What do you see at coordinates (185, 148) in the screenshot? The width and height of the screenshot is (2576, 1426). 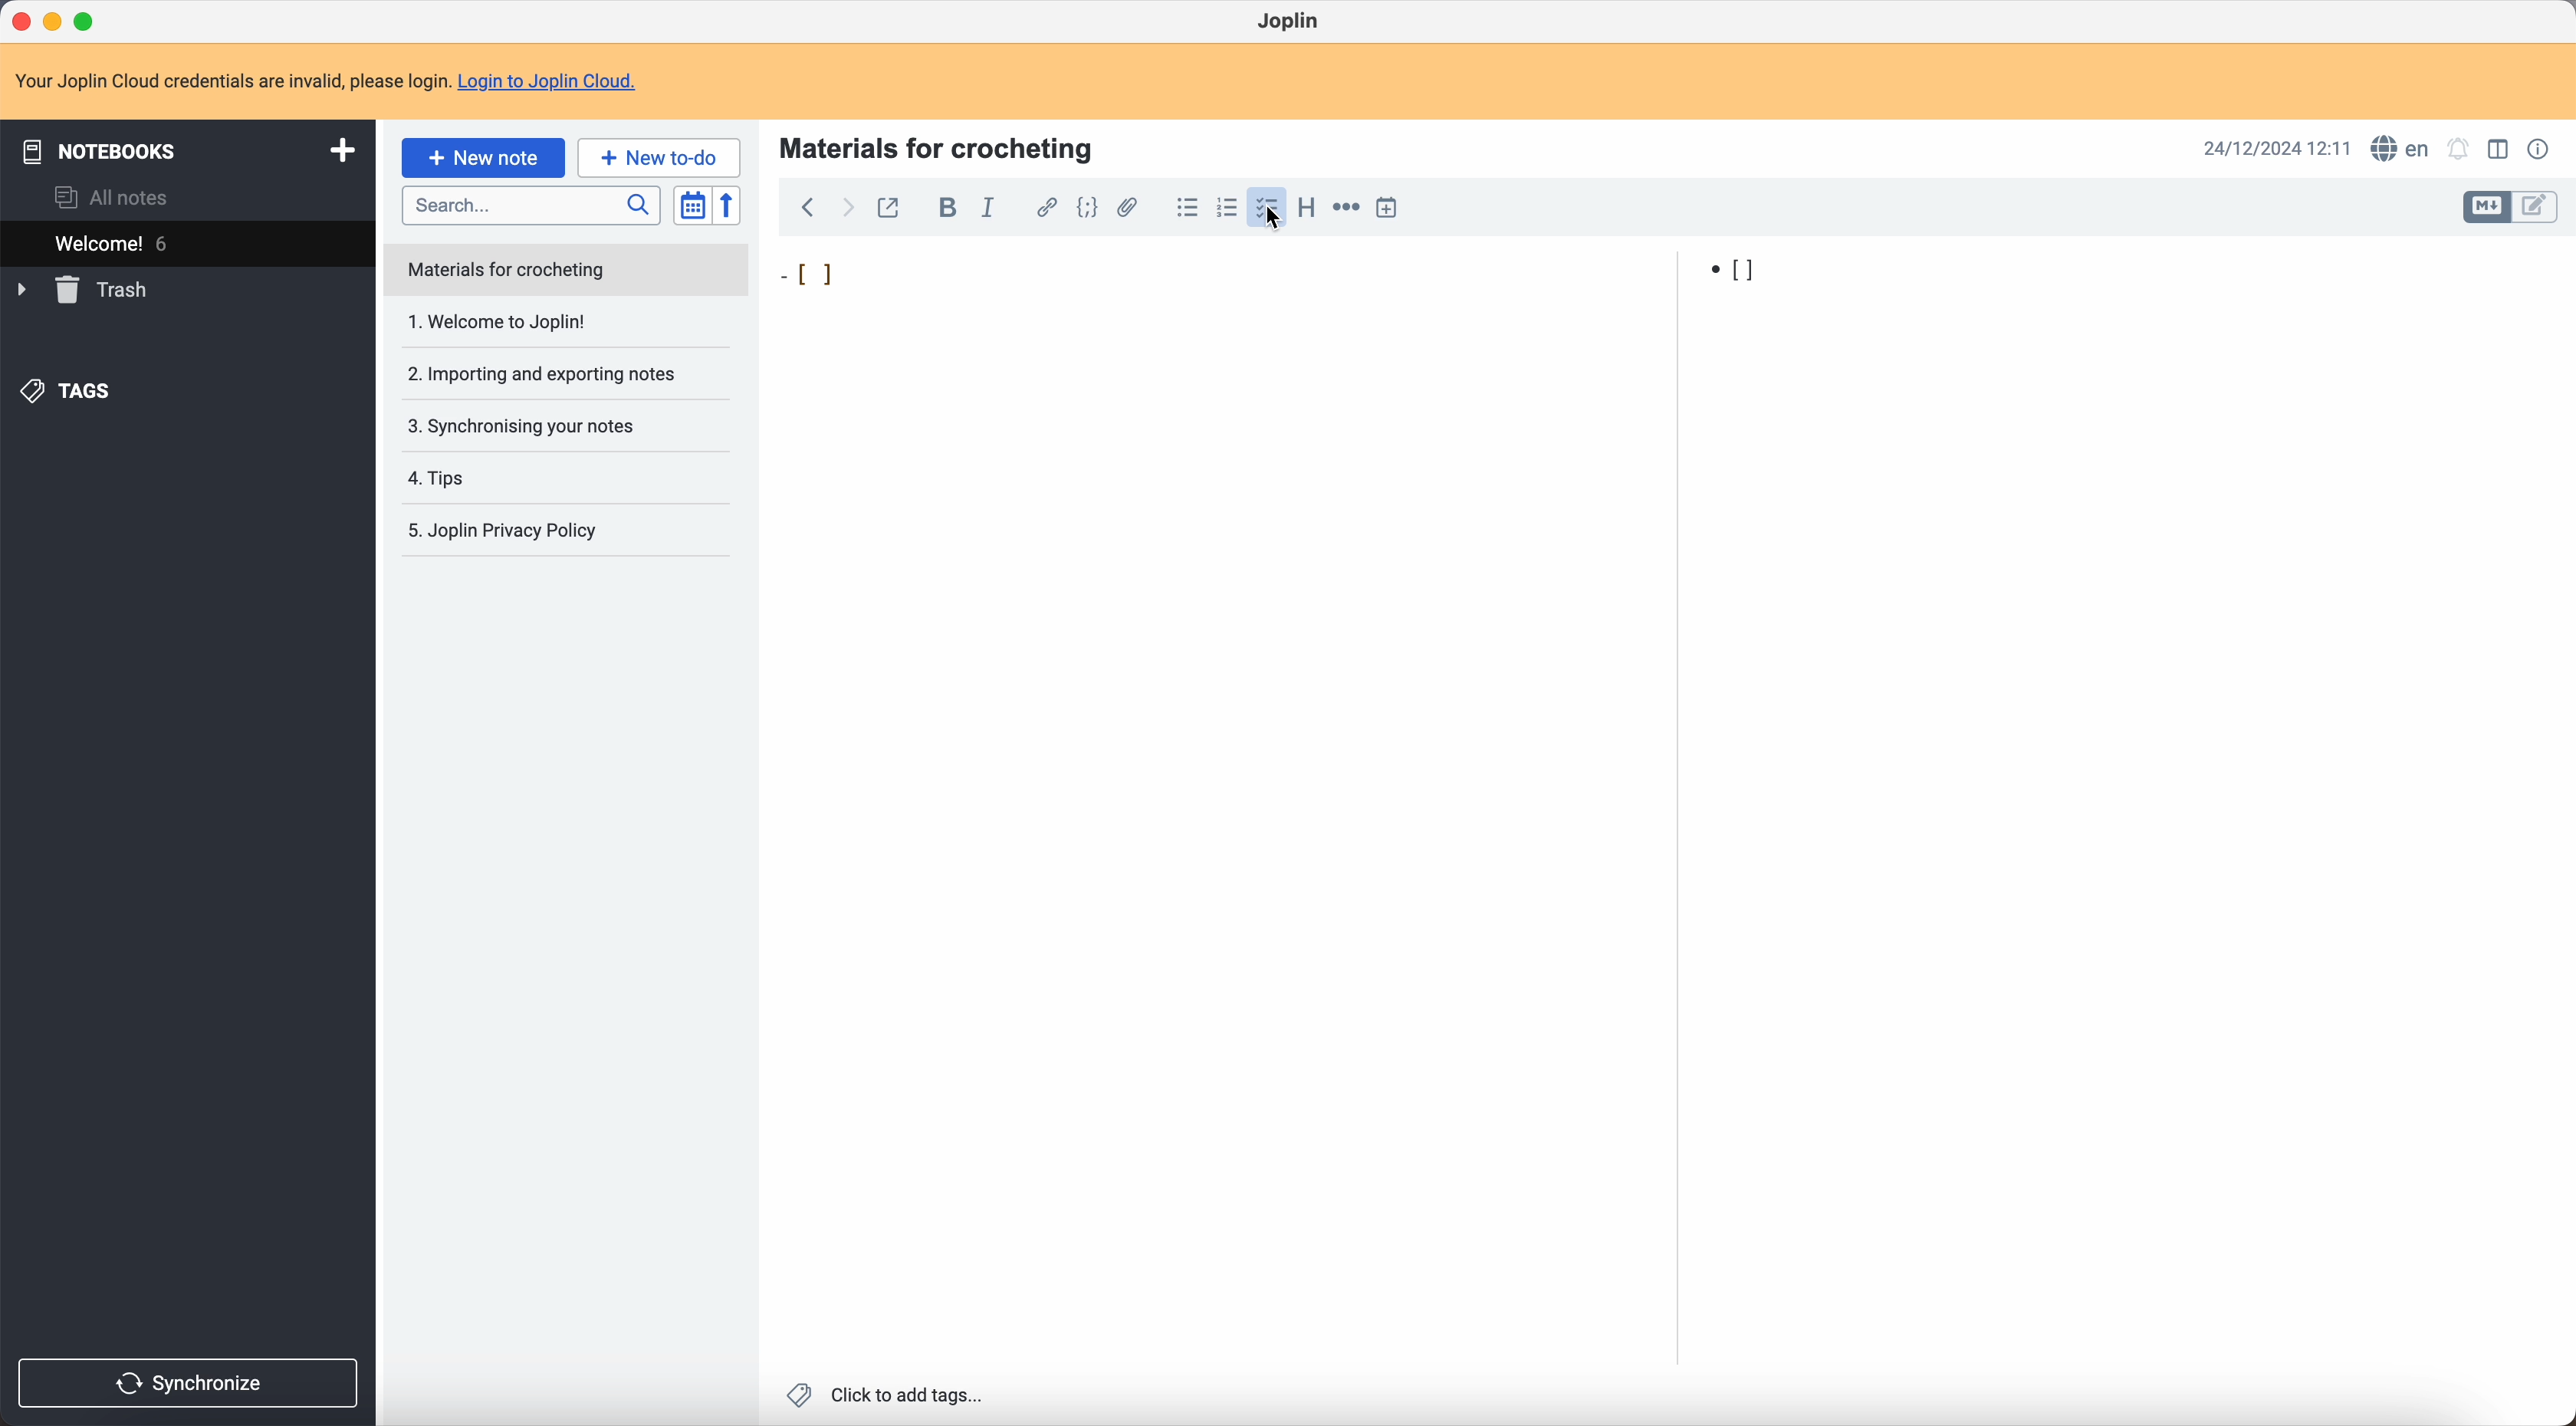 I see `notebooks` at bounding box center [185, 148].